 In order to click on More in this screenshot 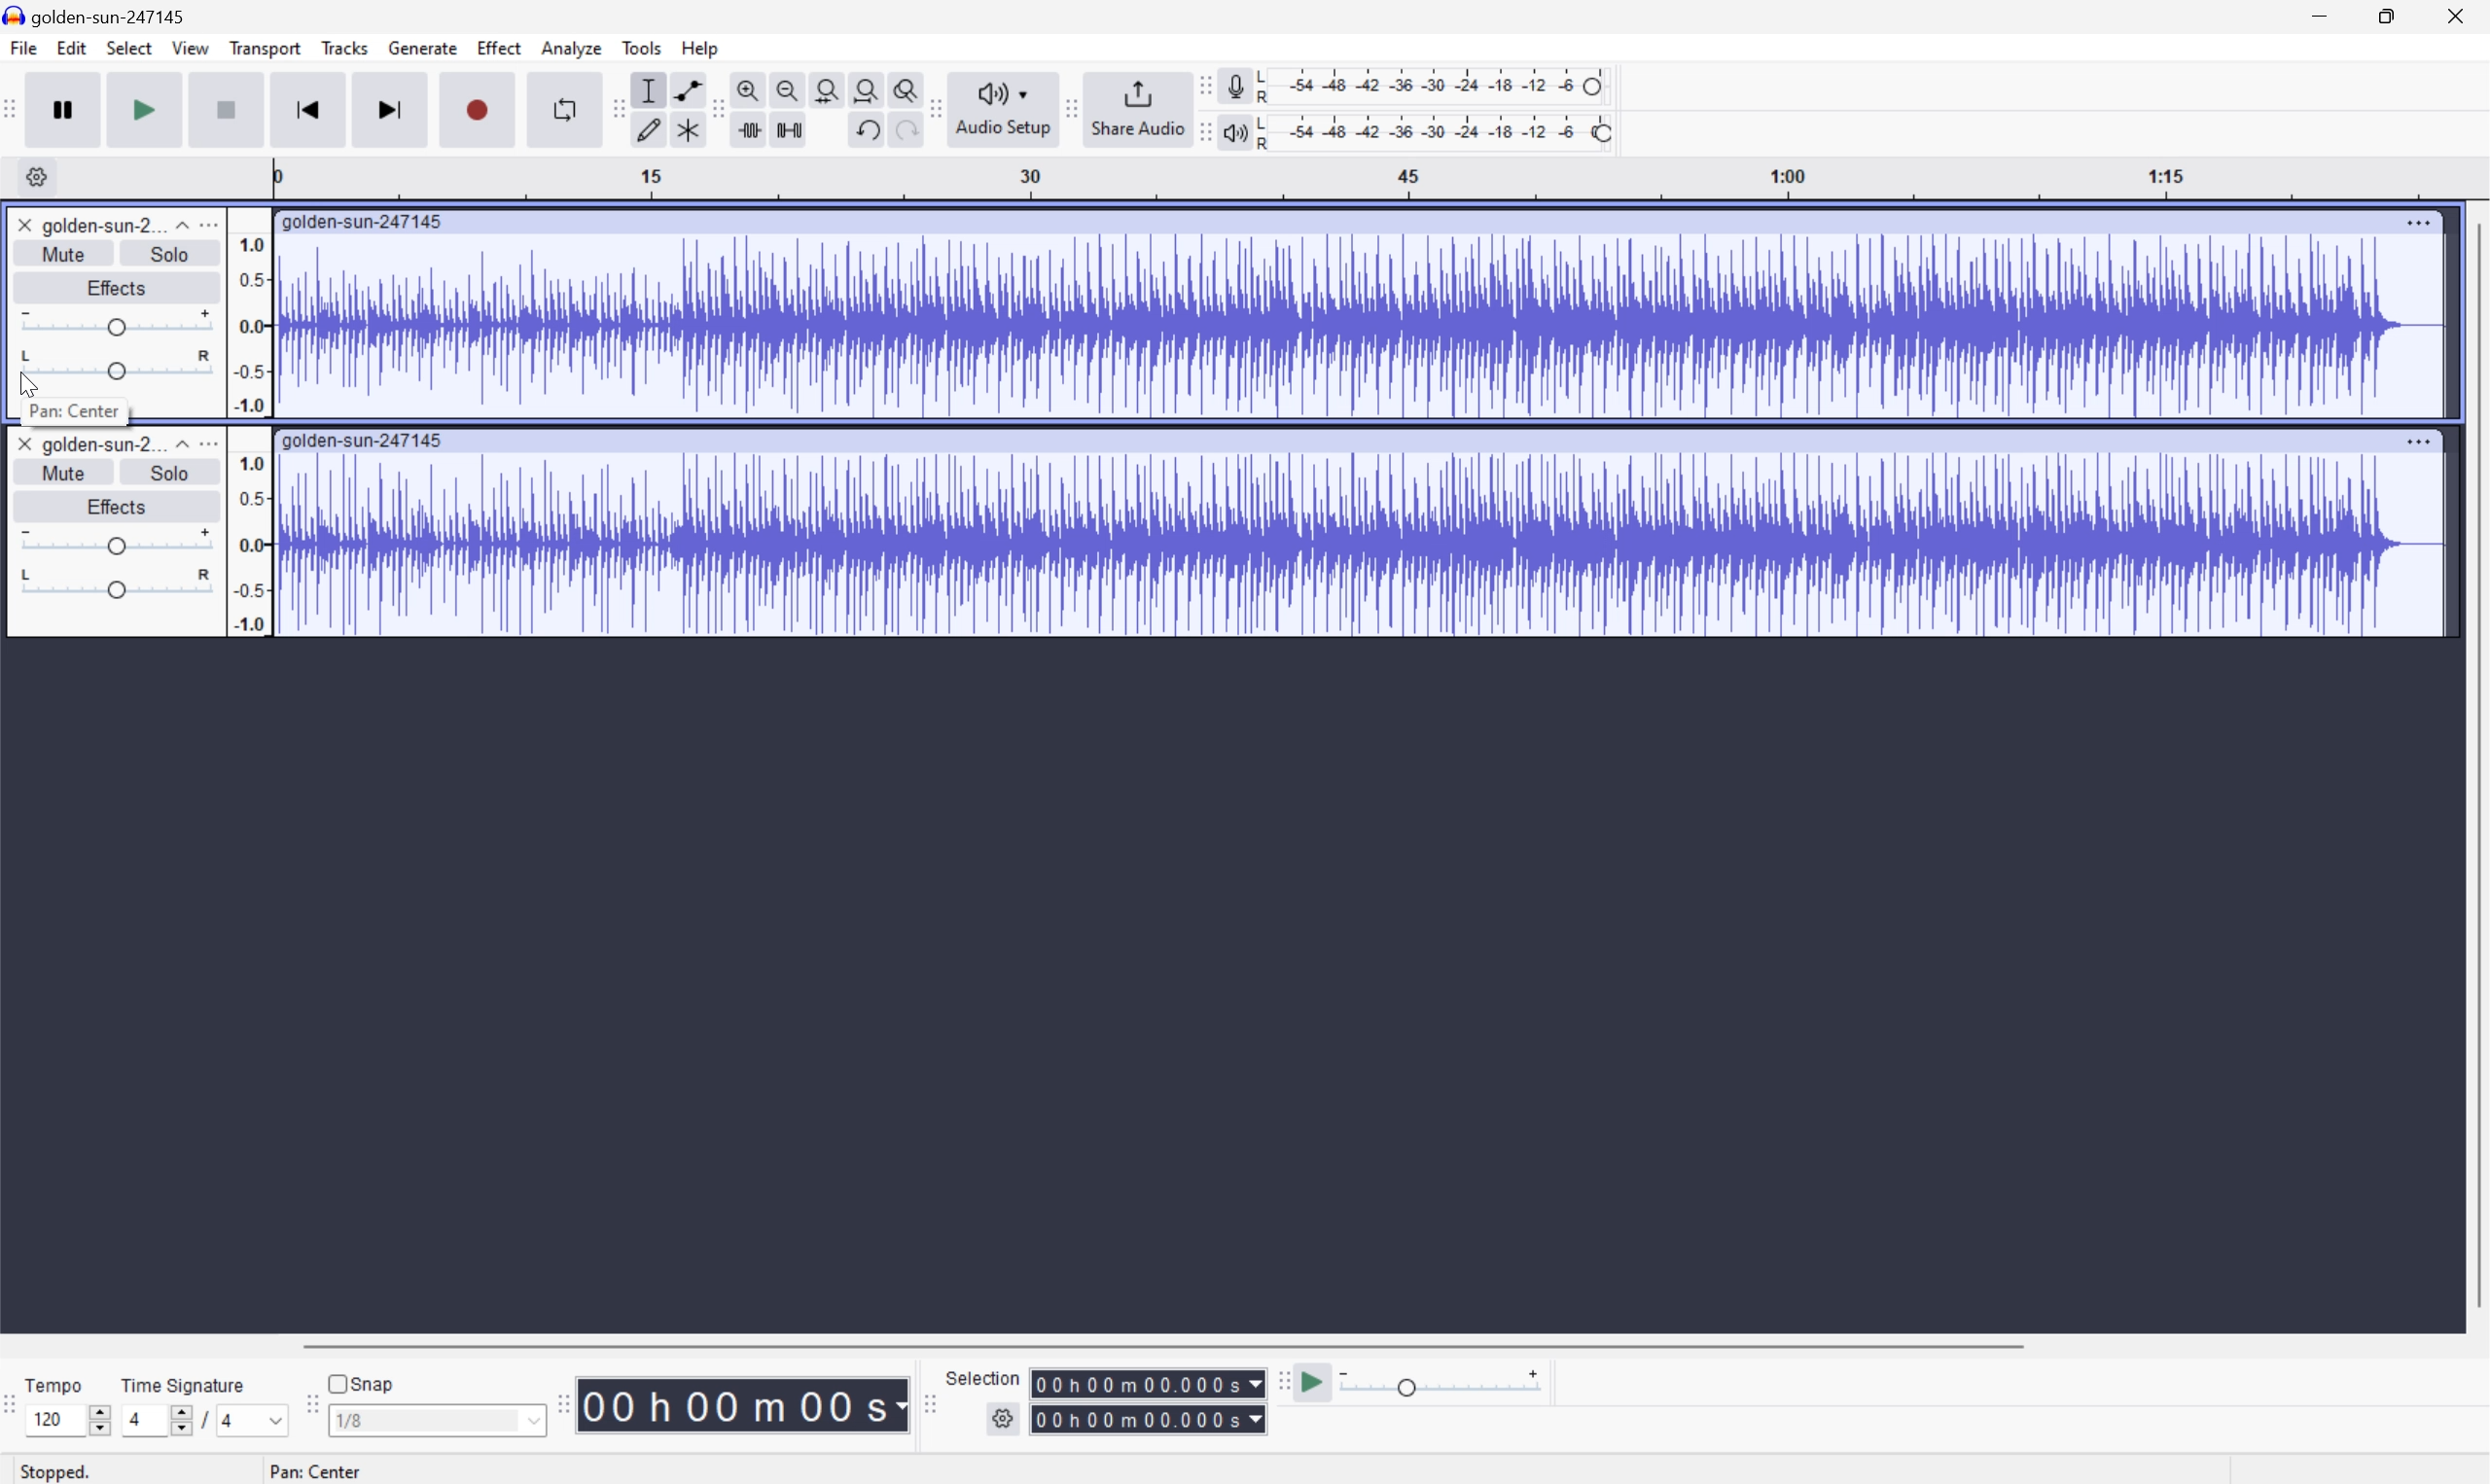, I will do `click(2420, 435)`.